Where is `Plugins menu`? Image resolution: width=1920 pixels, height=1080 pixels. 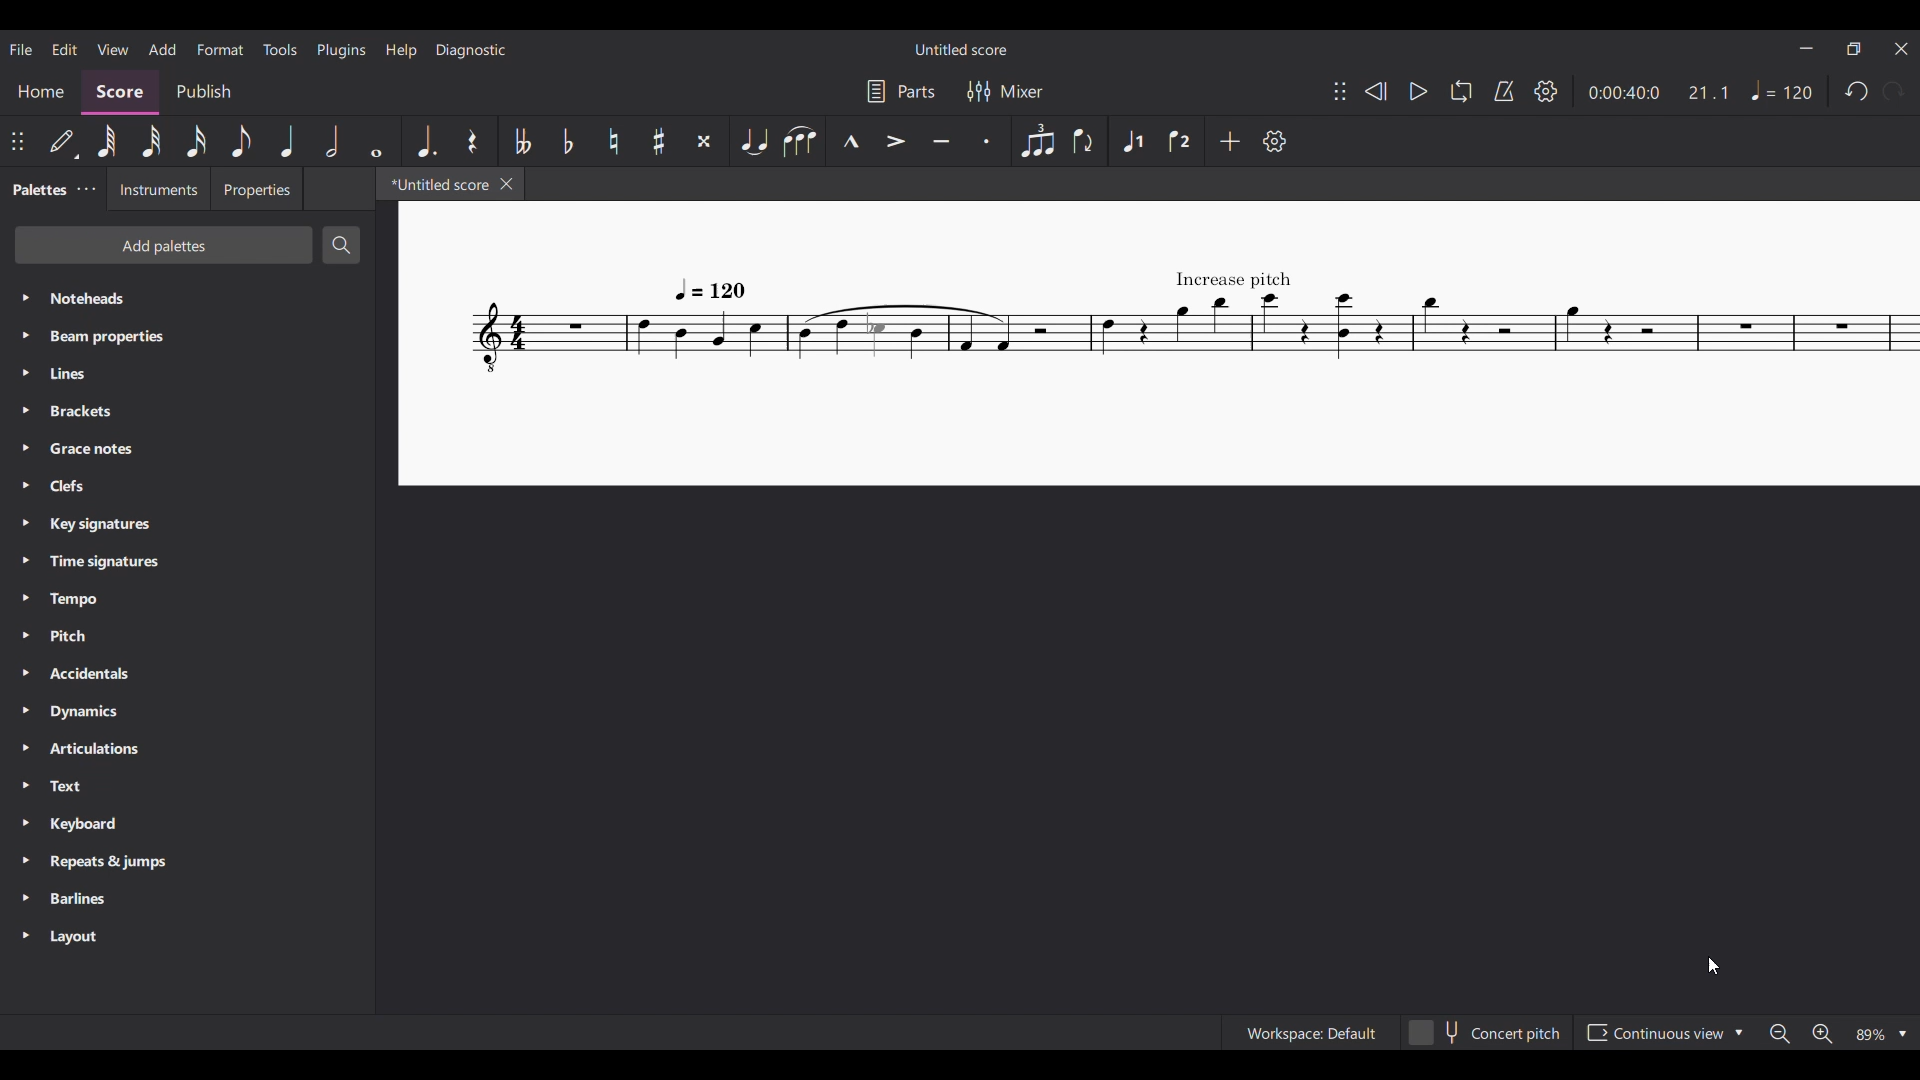 Plugins menu is located at coordinates (341, 50).